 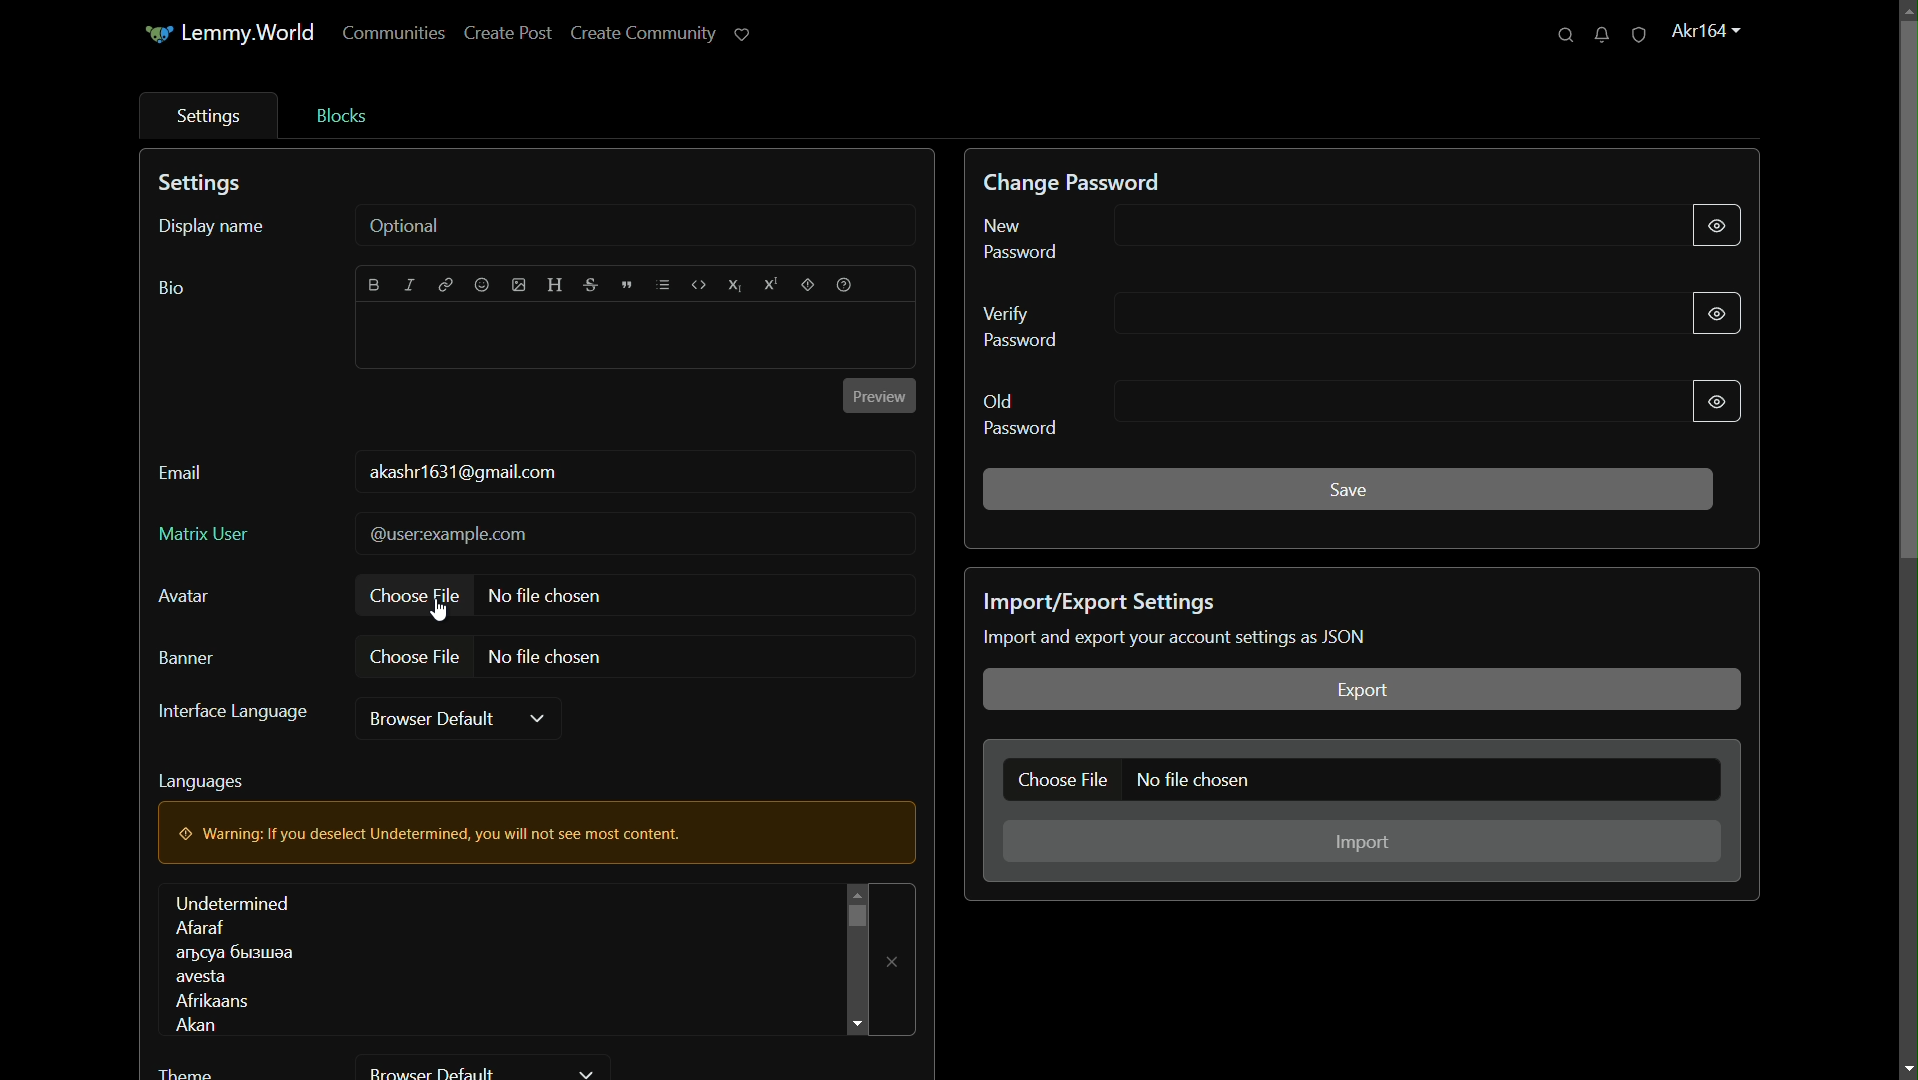 What do you see at coordinates (770, 284) in the screenshot?
I see `superscript` at bounding box center [770, 284].